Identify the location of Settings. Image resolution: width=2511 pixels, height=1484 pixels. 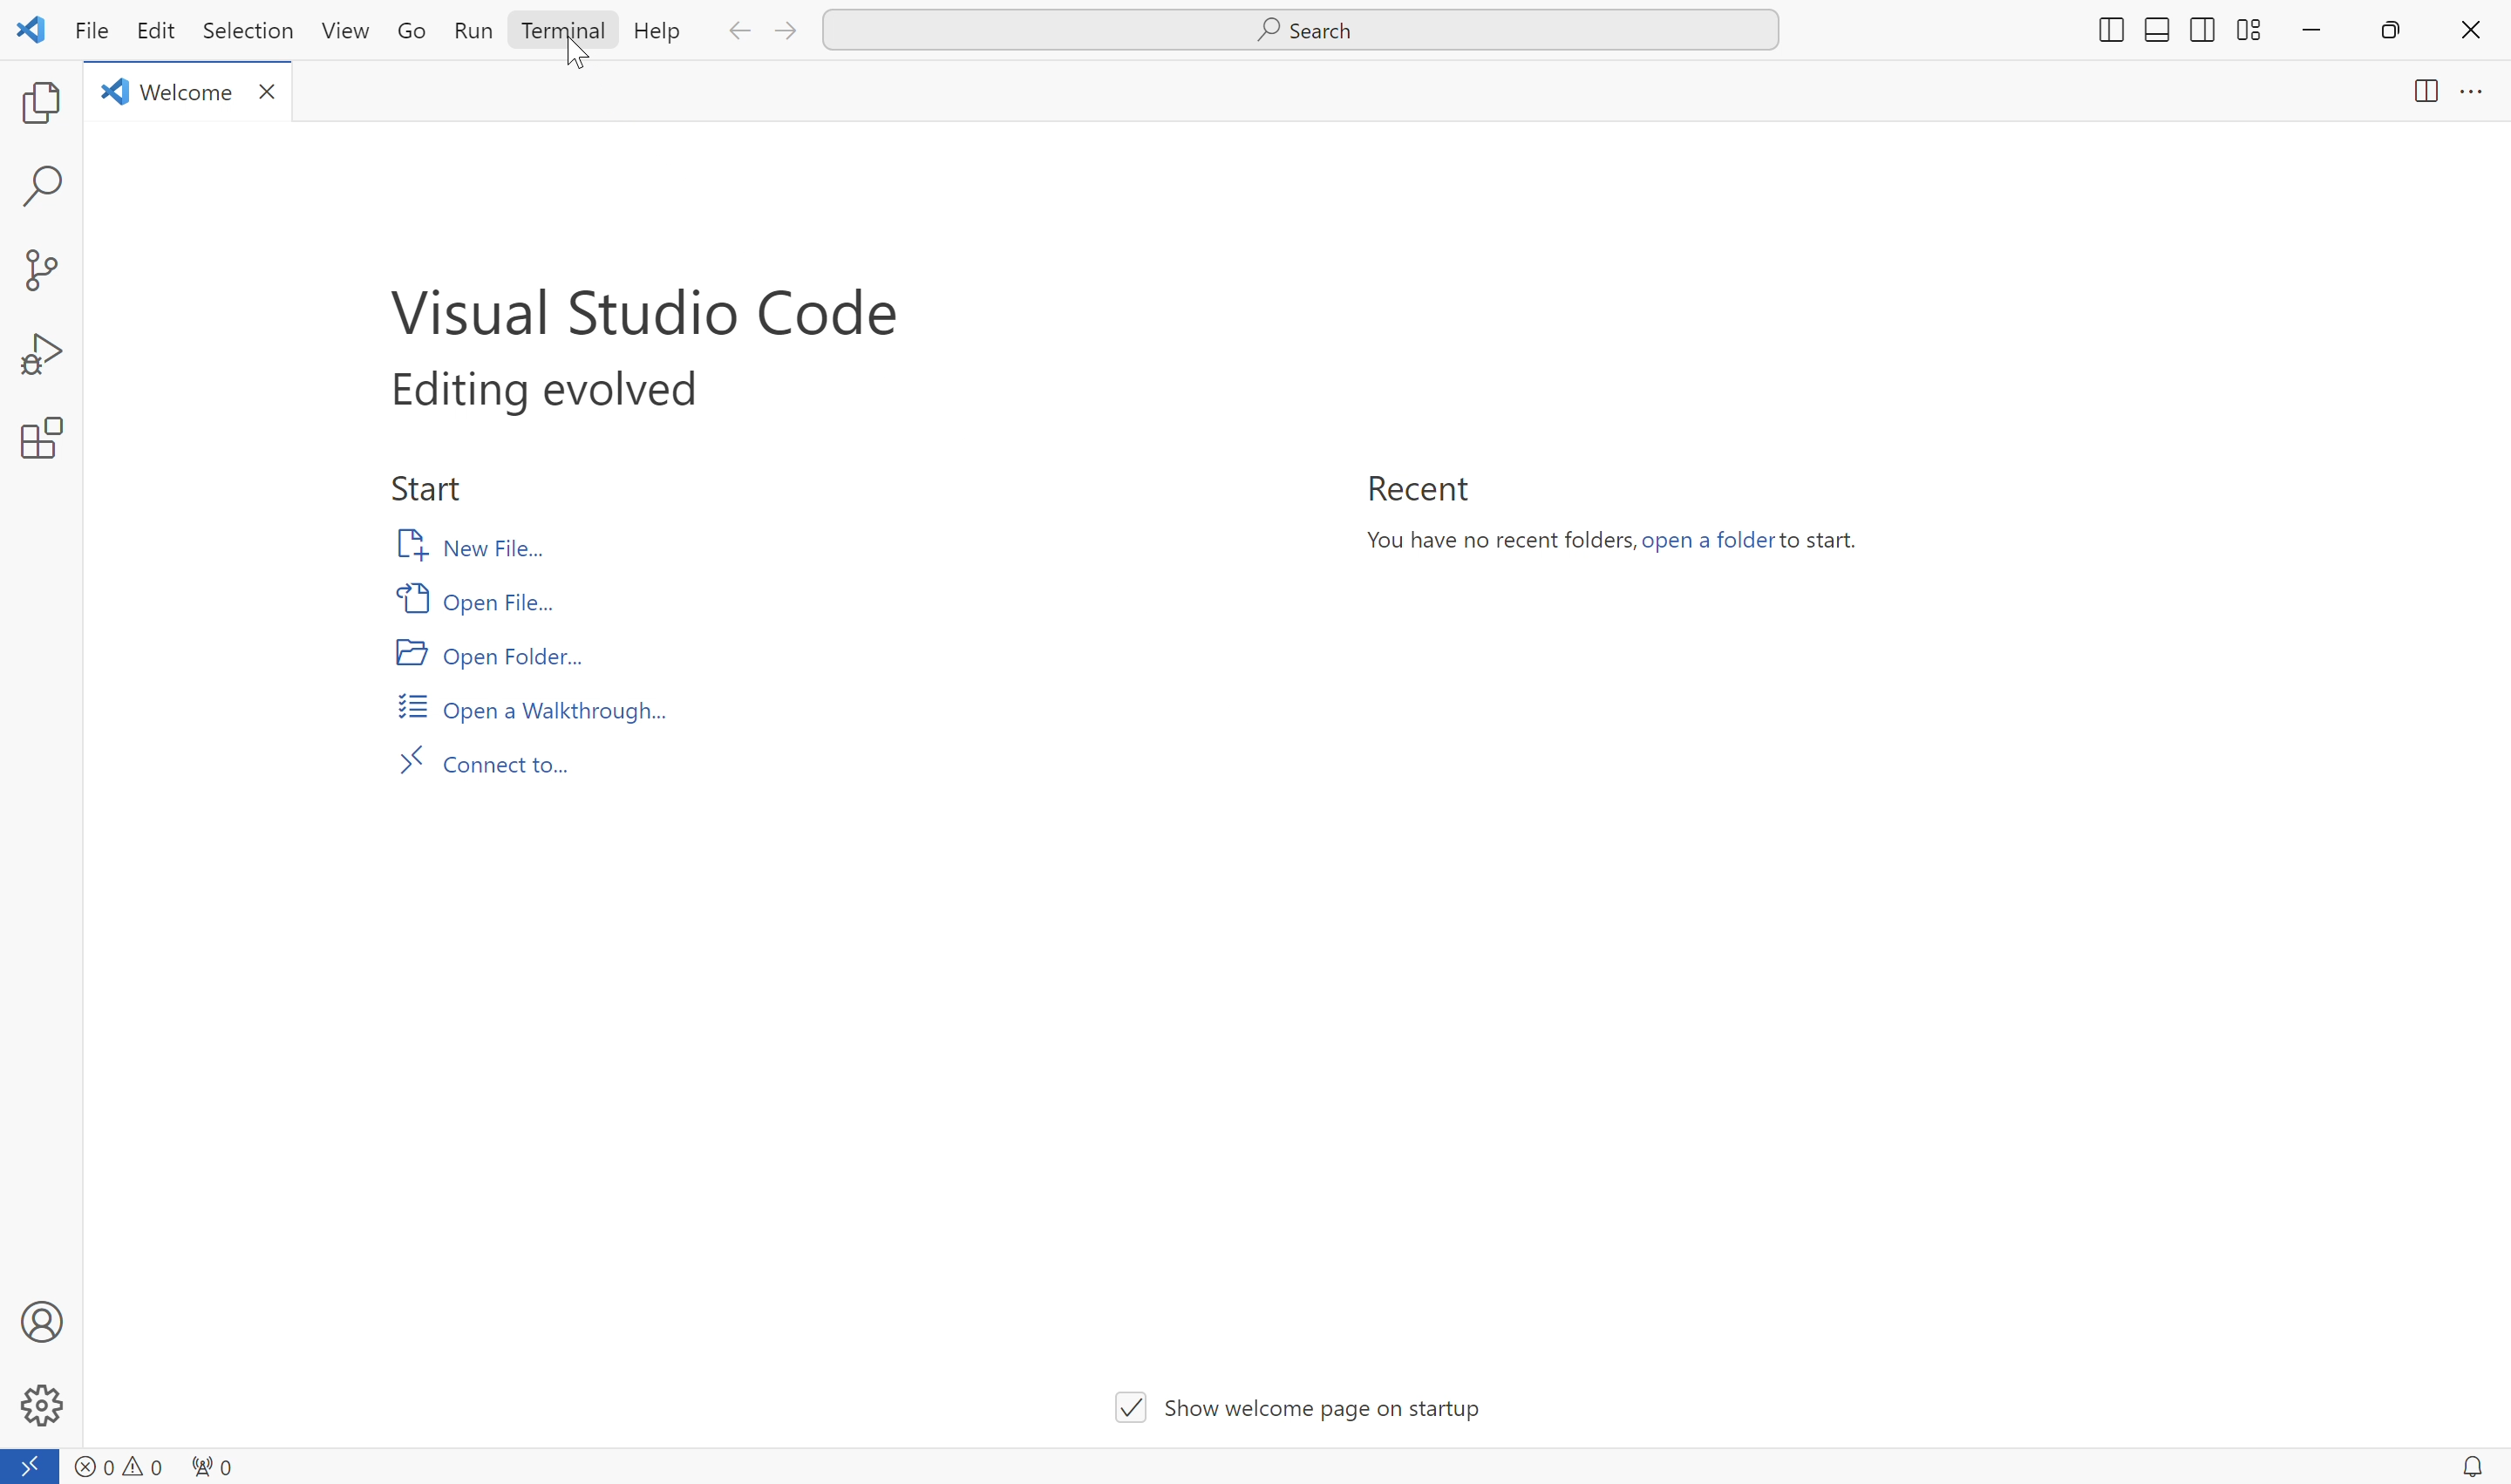
(41, 1406).